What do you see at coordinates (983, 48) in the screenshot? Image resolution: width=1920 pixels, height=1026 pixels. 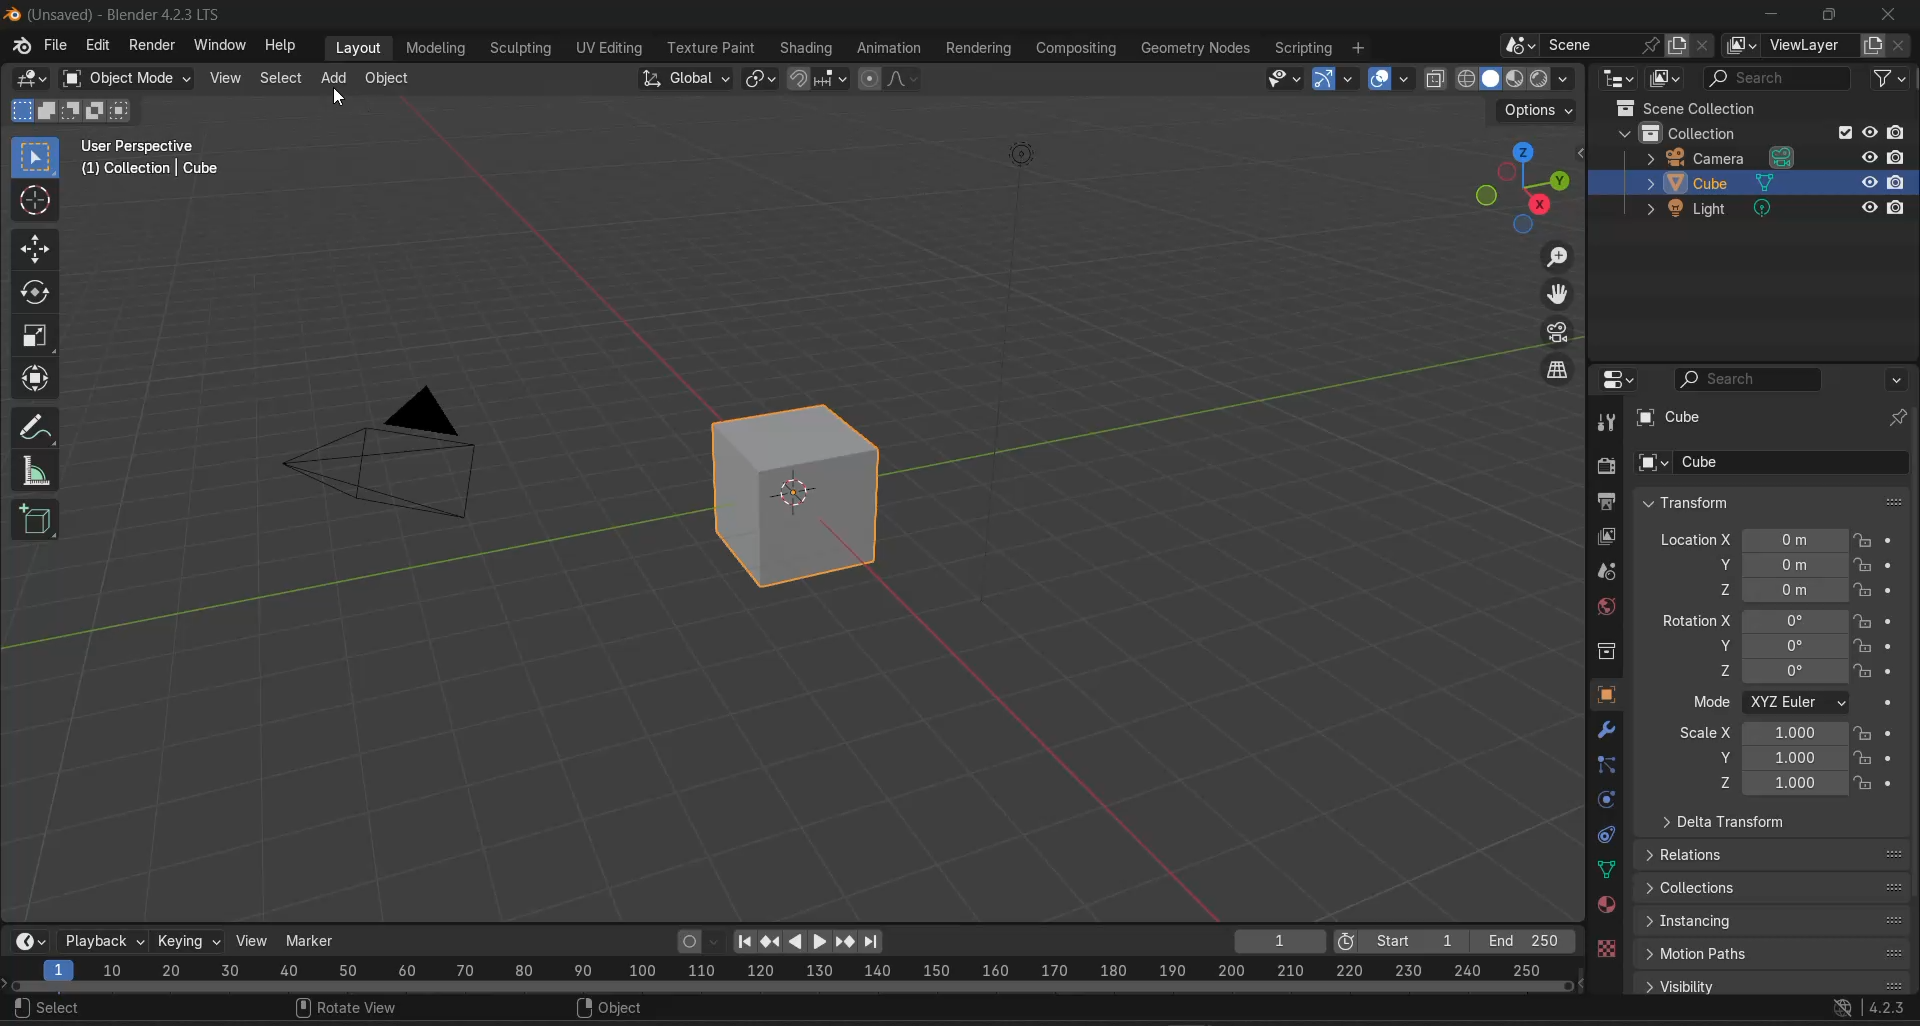 I see `rendering` at bounding box center [983, 48].